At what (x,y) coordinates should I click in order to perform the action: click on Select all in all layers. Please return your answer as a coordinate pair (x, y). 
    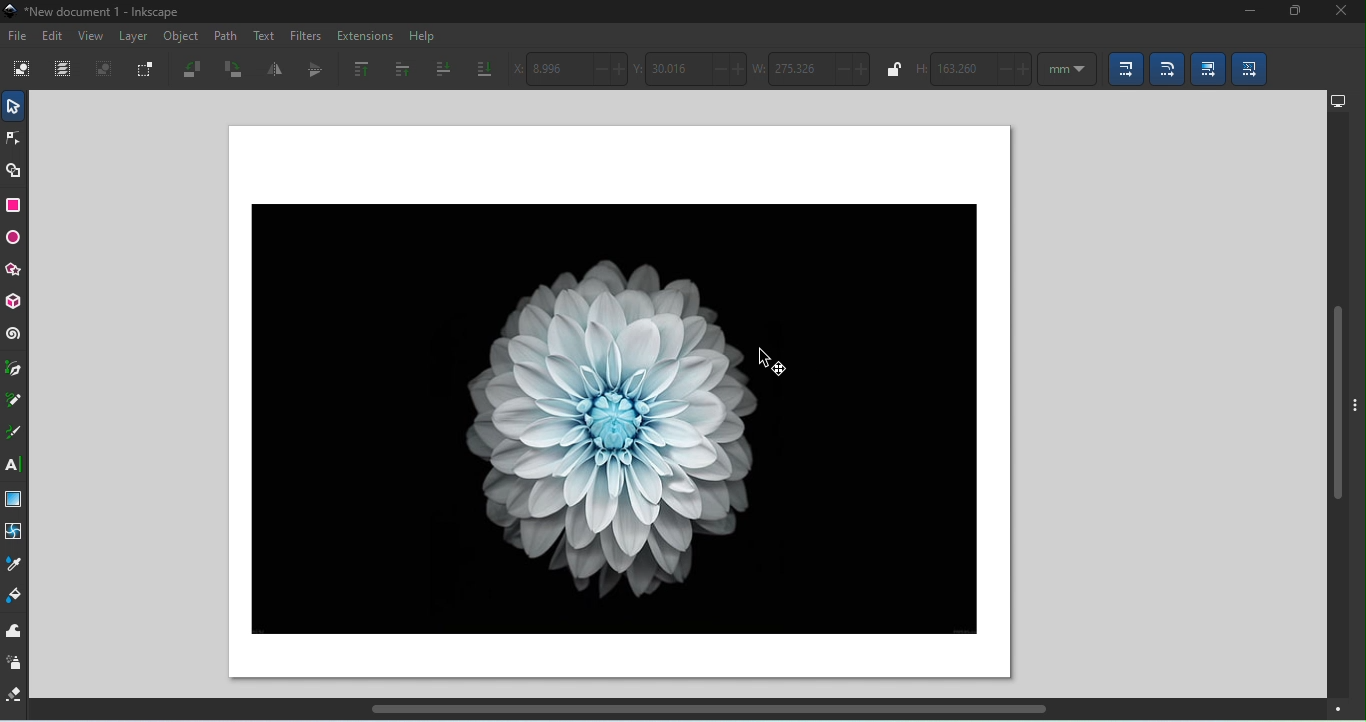
    Looking at the image, I should click on (65, 69).